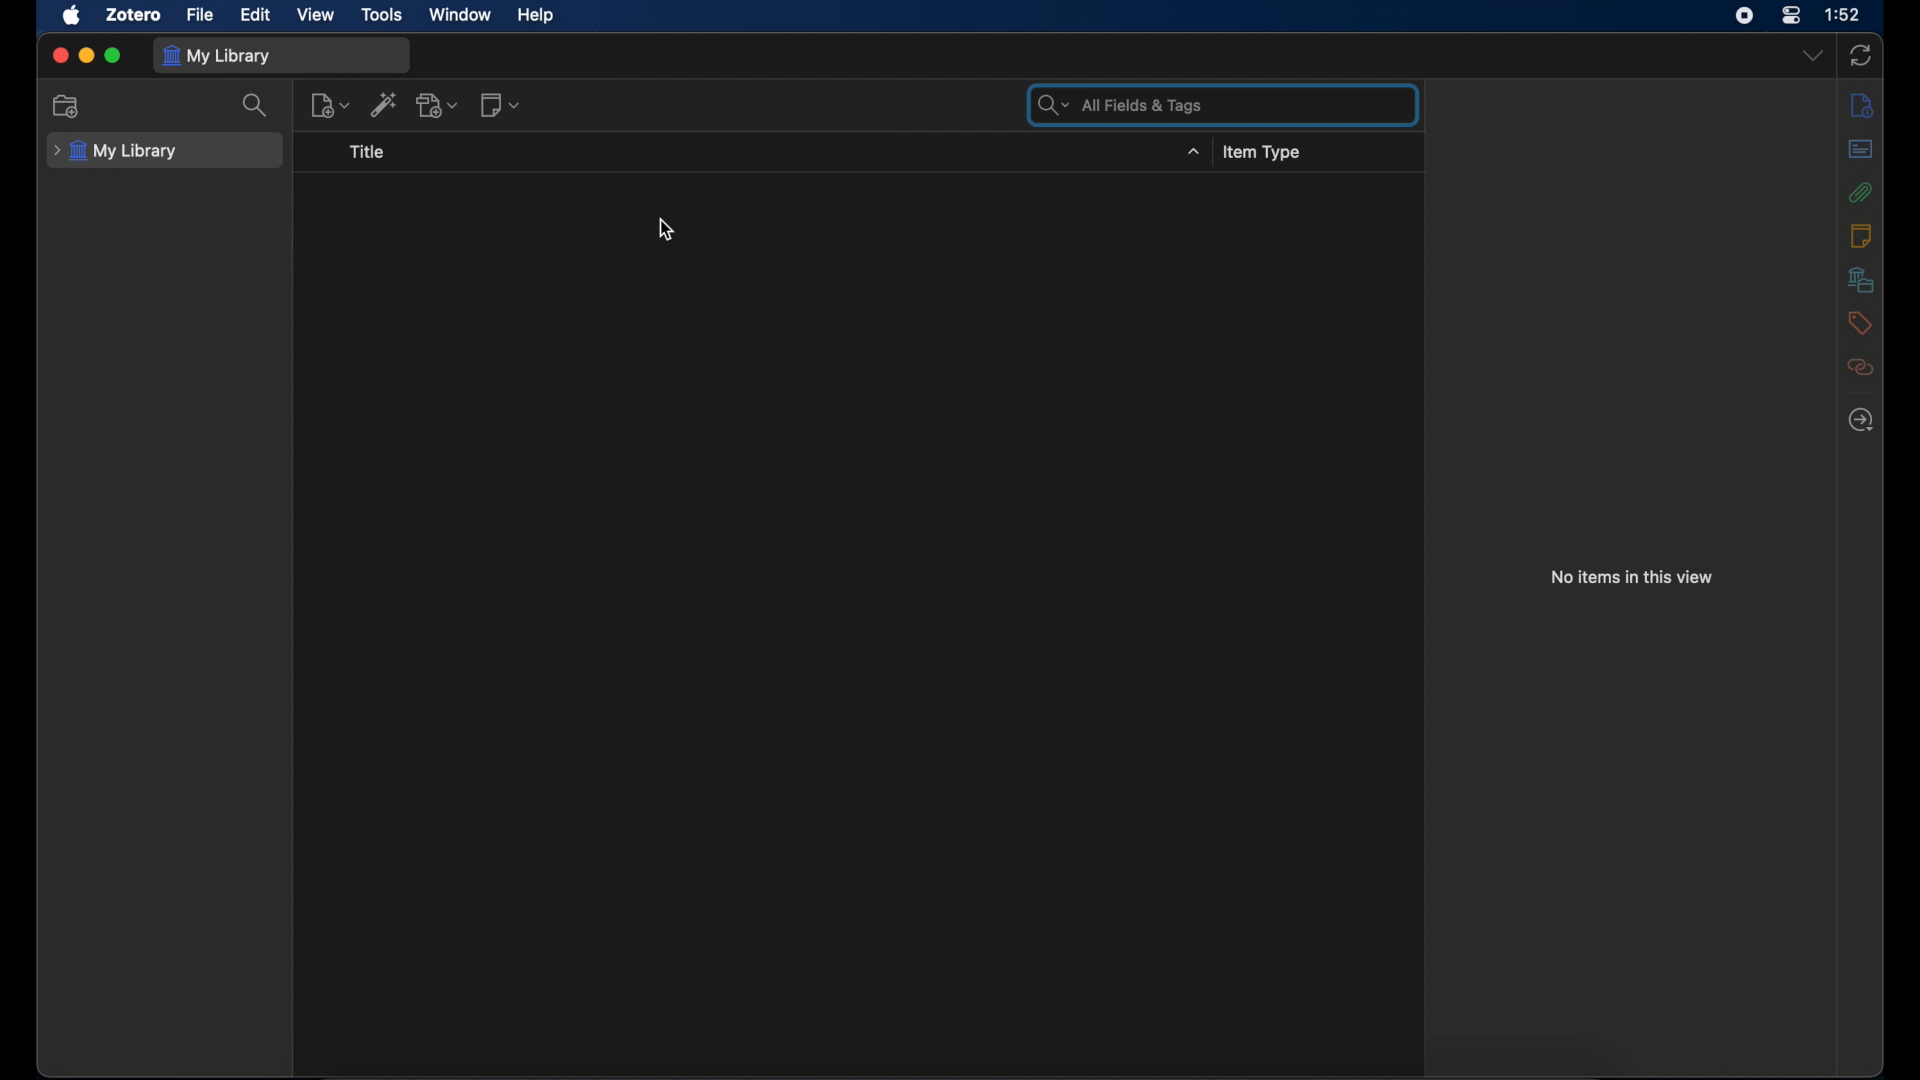 This screenshot has width=1920, height=1080. What do you see at coordinates (666, 230) in the screenshot?
I see `cursor` at bounding box center [666, 230].